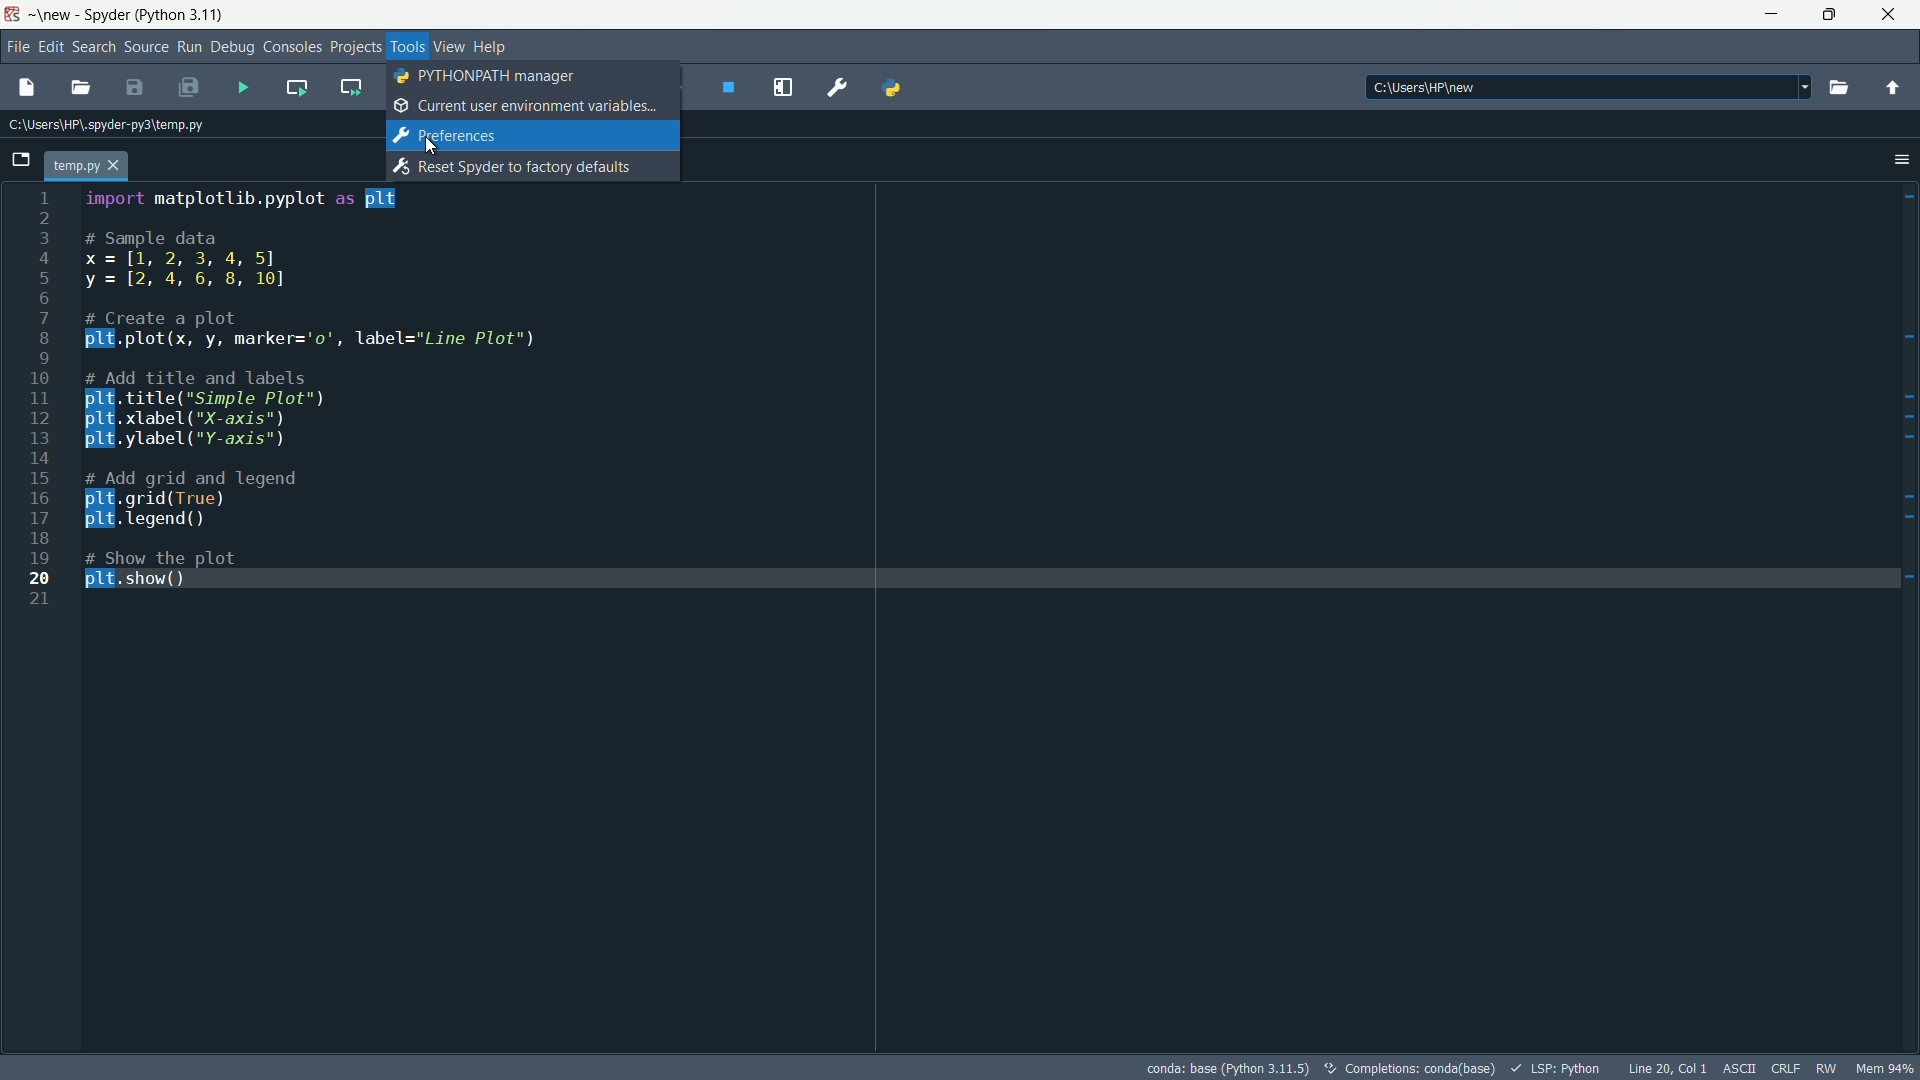  What do you see at coordinates (782, 87) in the screenshot?
I see `maximize current pane` at bounding box center [782, 87].